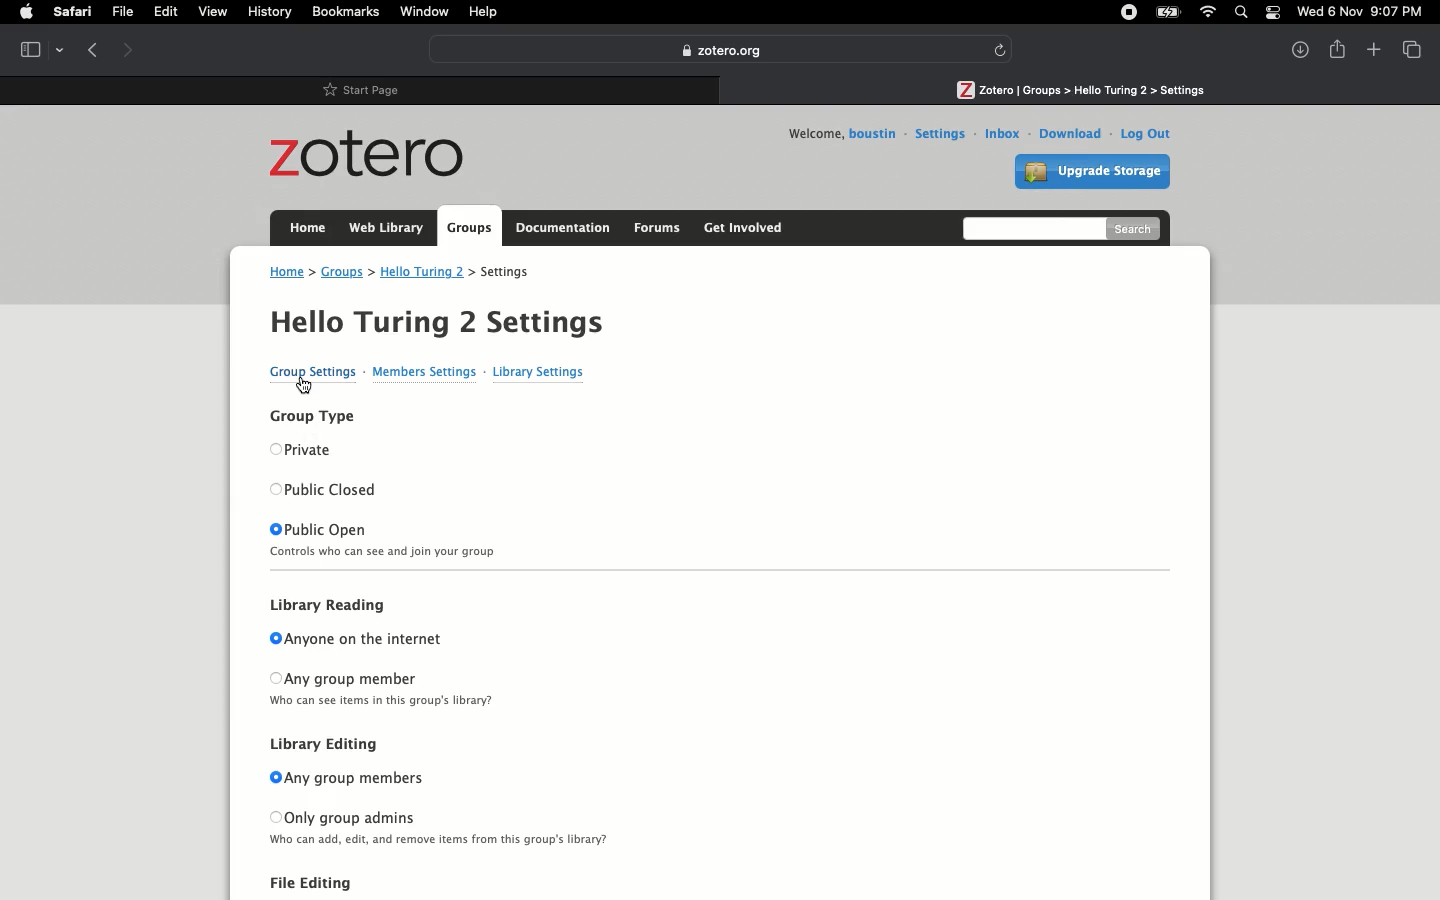  Describe the element at coordinates (1096, 174) in the screenshot. I see `Upgrade storage` at that location.